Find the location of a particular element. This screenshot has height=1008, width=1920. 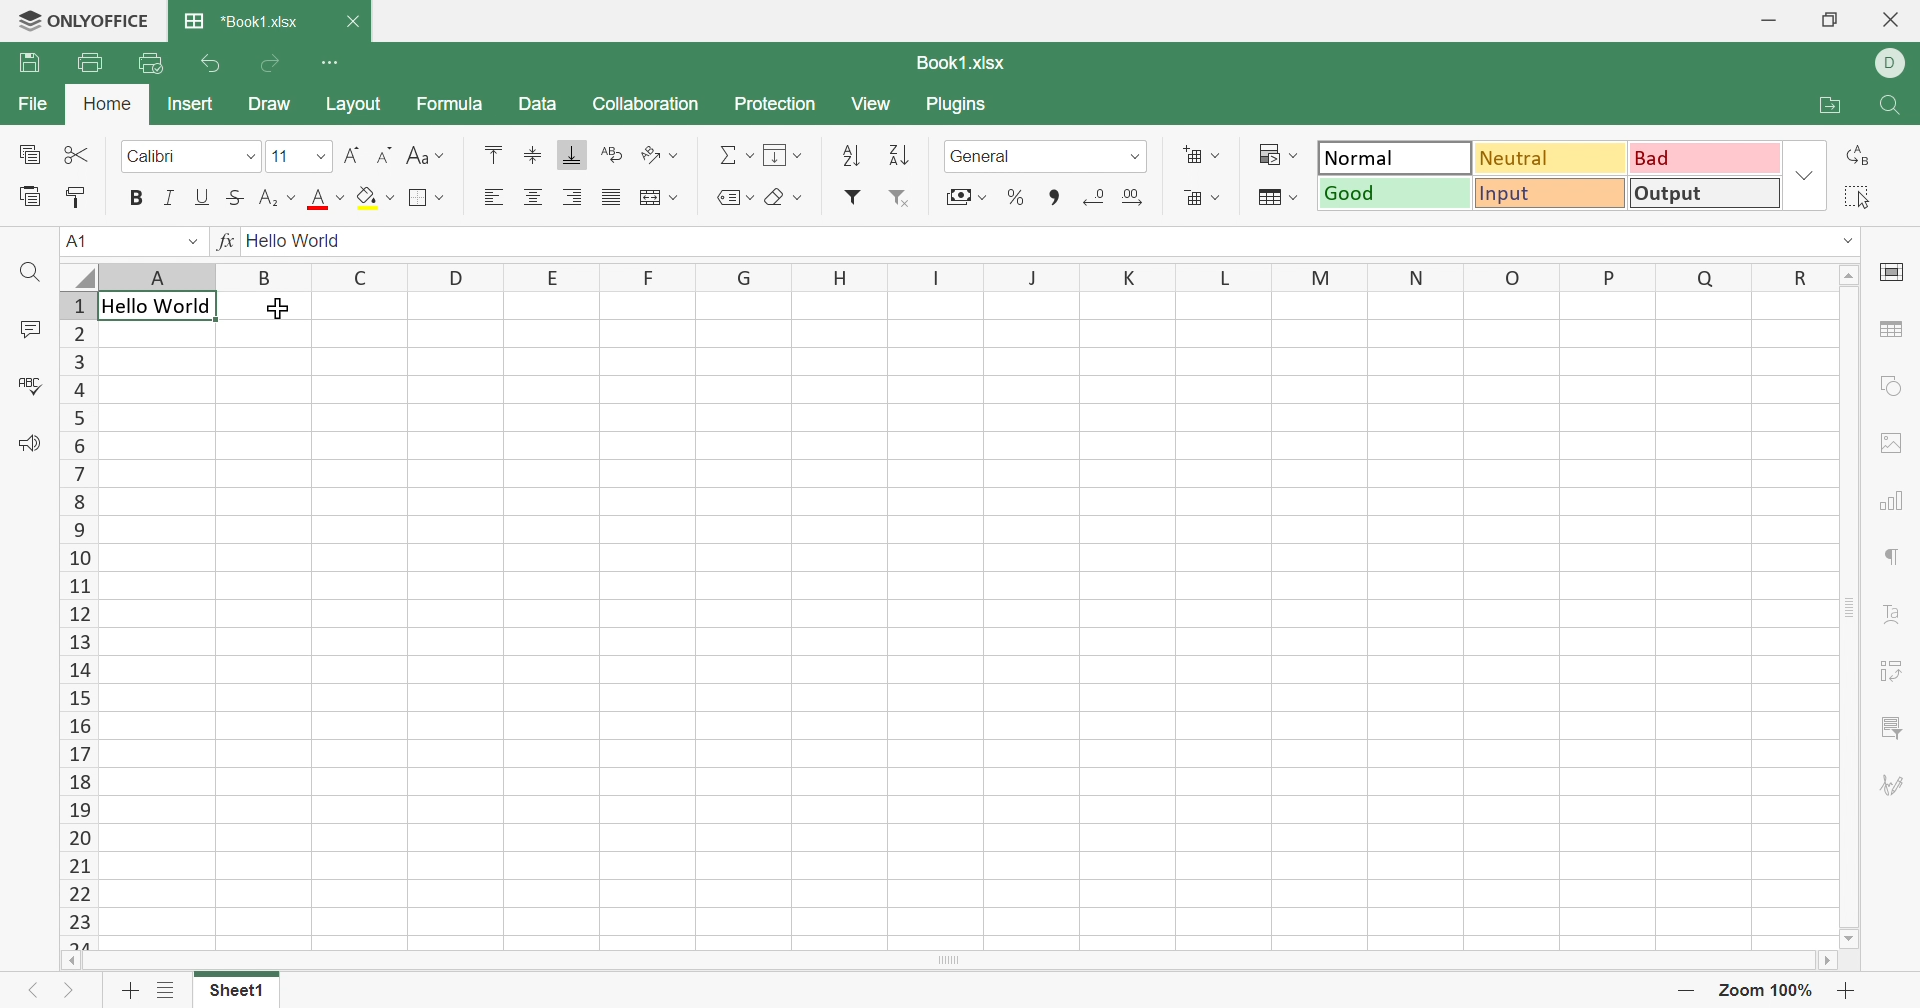

Bold is located at coordinates (137, 197).